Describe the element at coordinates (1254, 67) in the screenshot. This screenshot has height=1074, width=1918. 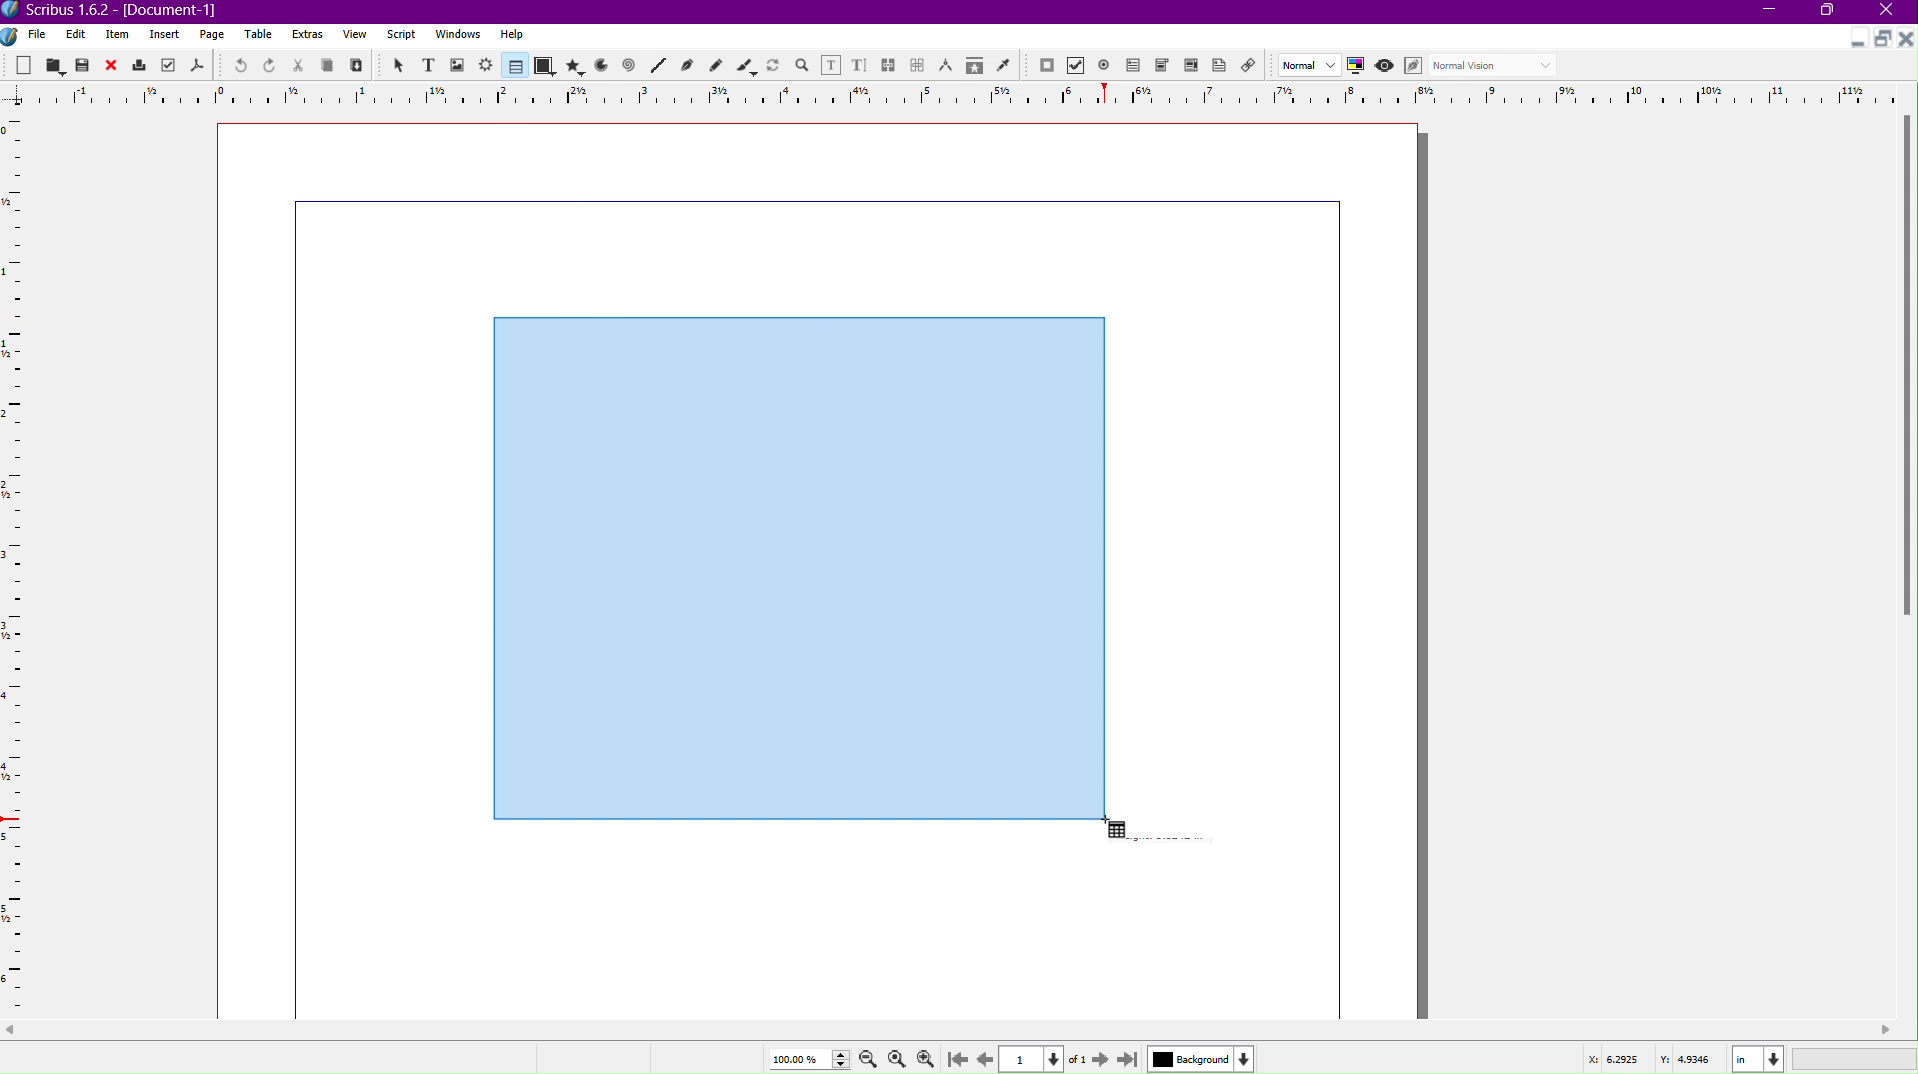
I see `Link Annotation` at that location.